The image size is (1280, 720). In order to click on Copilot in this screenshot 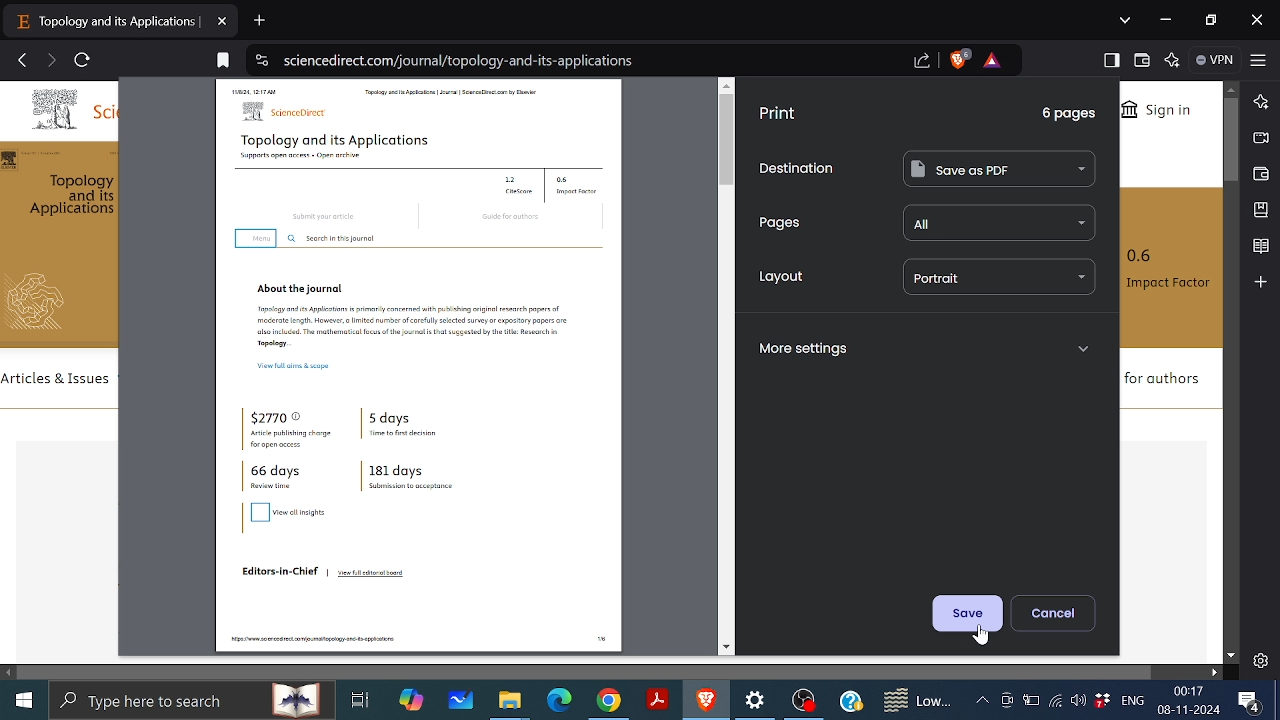, I will do `click(409, 702)`.